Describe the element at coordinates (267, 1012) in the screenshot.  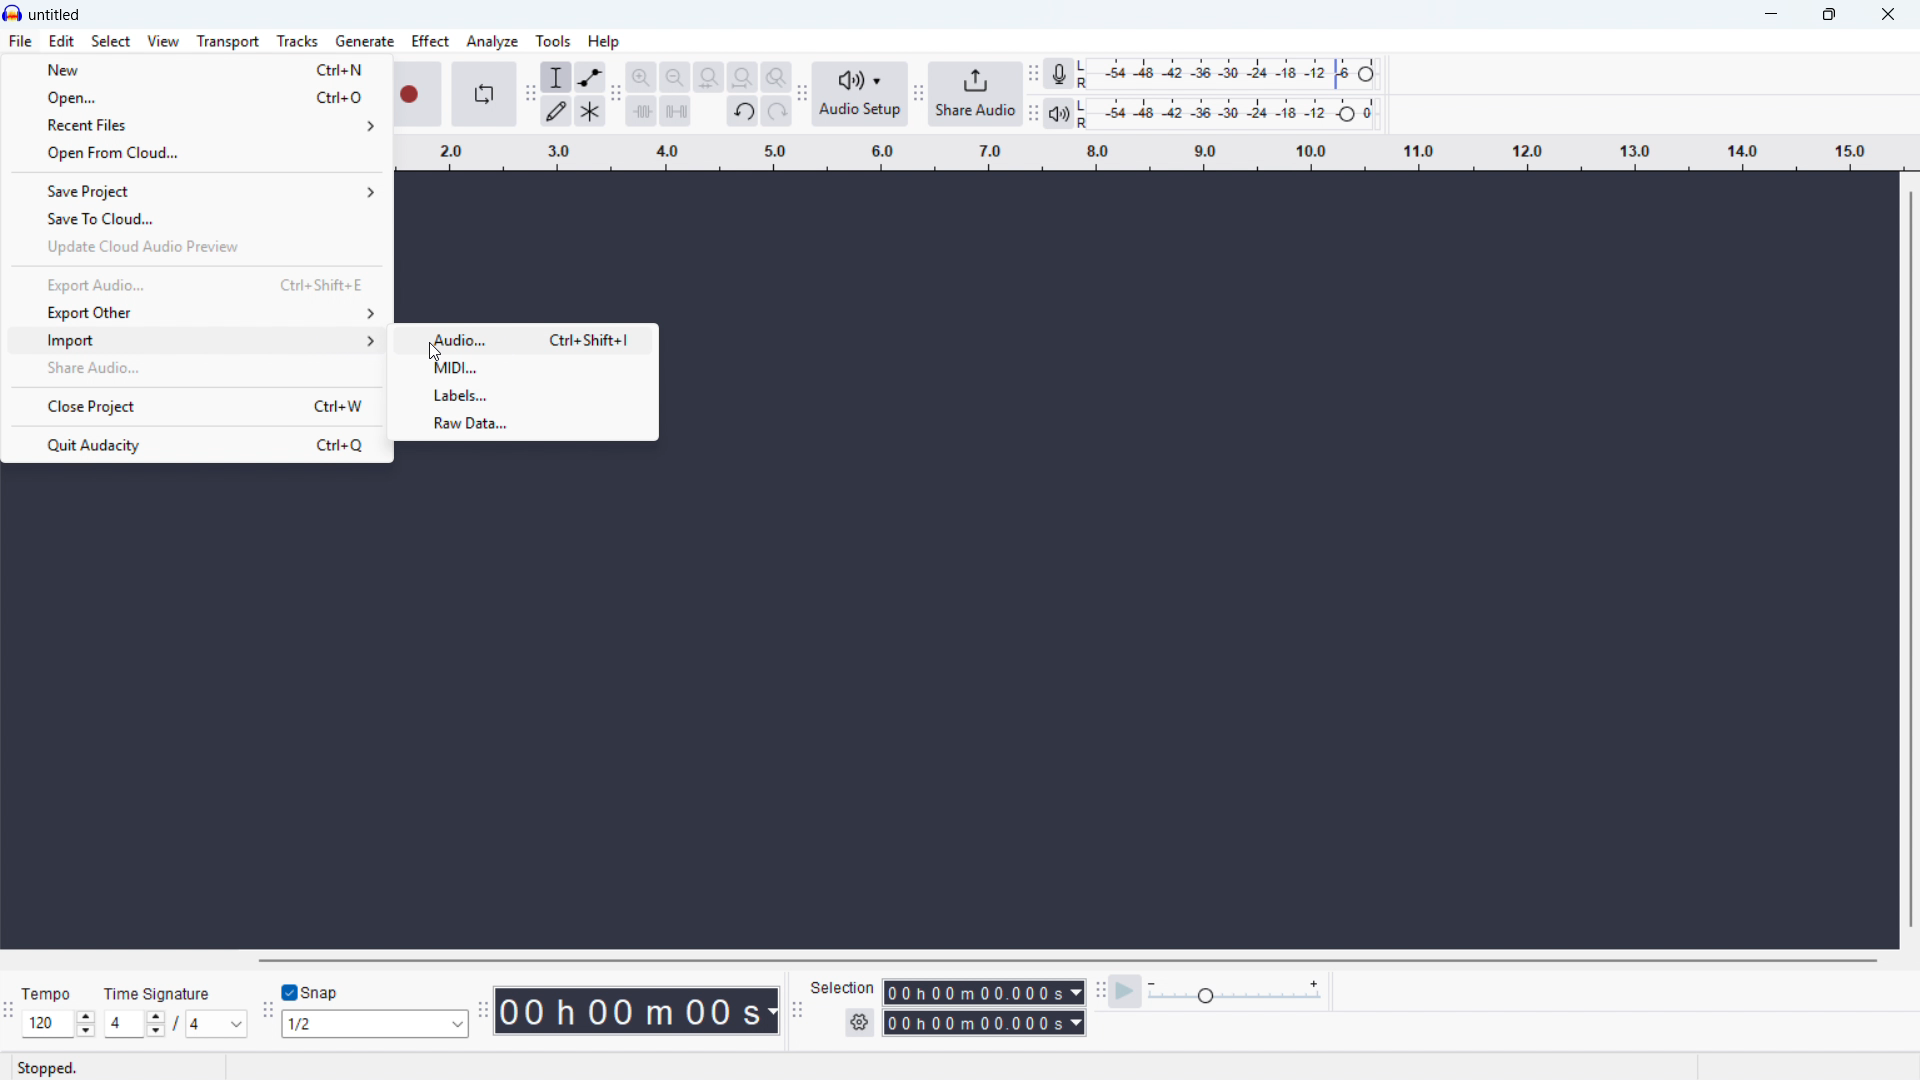
I see `Snapping toolbar ` at that location.